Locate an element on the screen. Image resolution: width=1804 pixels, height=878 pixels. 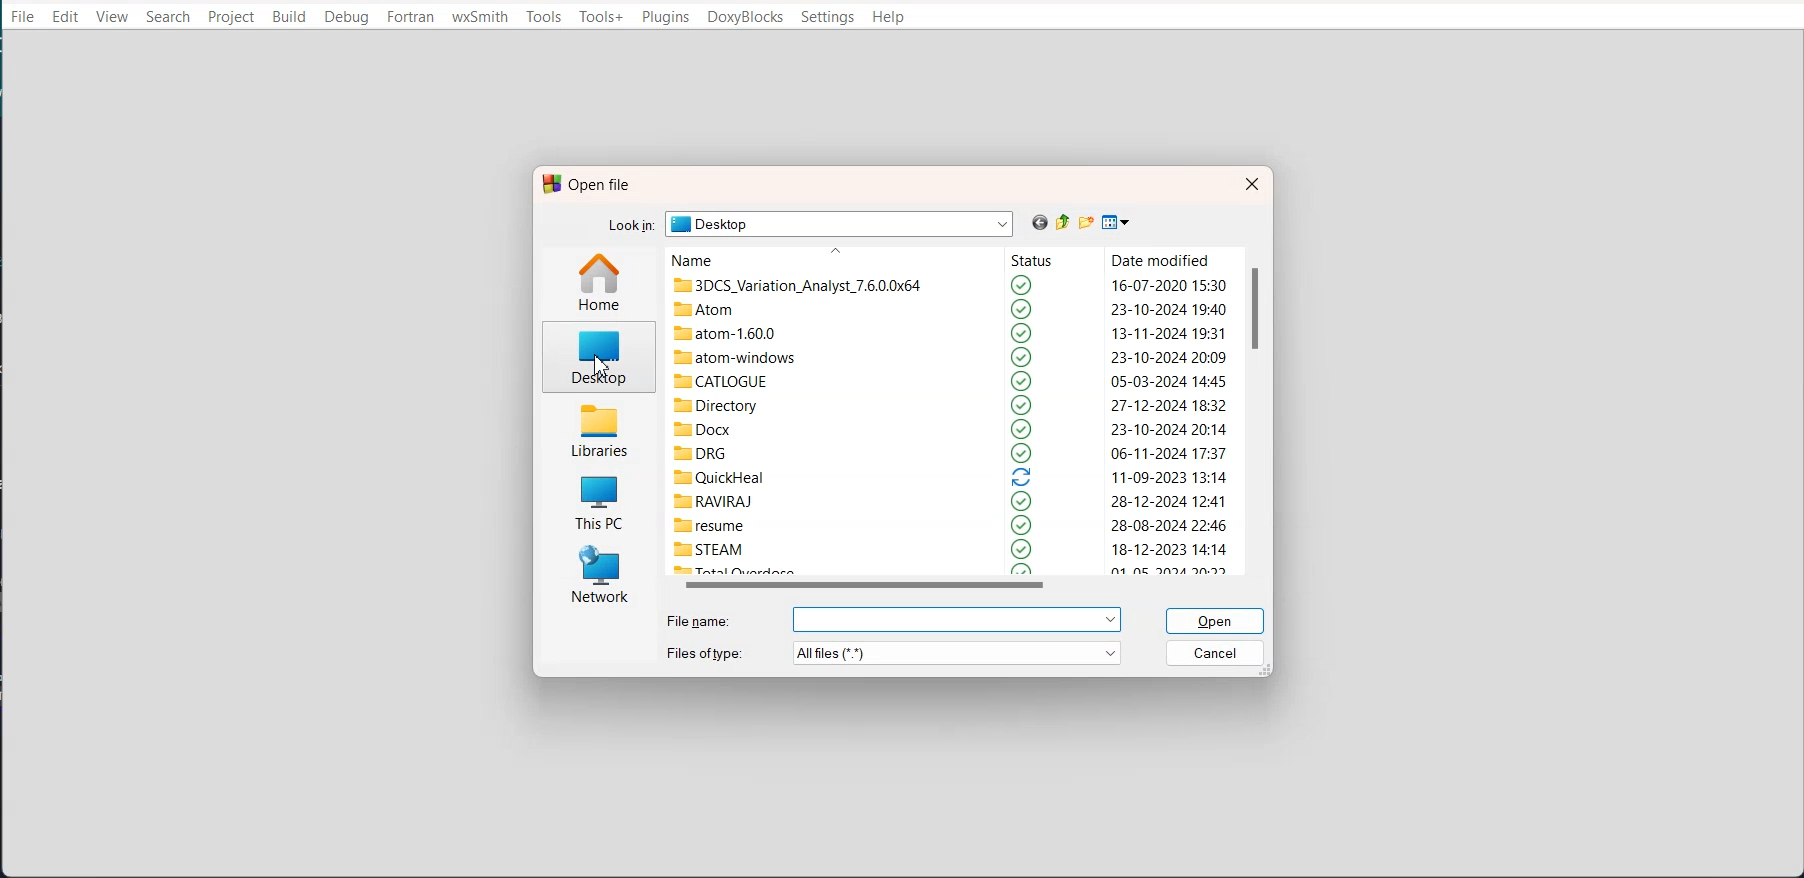
Text is located at coordinates (587, 184).